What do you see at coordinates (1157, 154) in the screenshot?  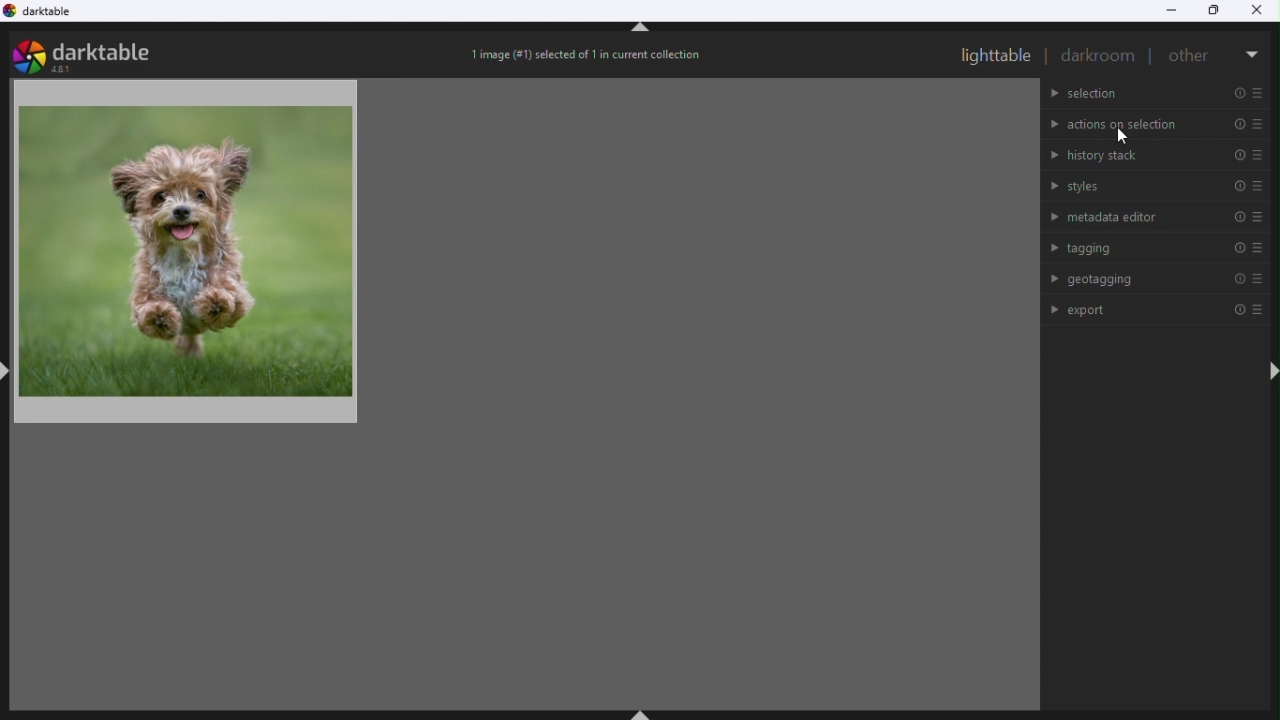 I see `History stack` at bounding box center [1157, 154].